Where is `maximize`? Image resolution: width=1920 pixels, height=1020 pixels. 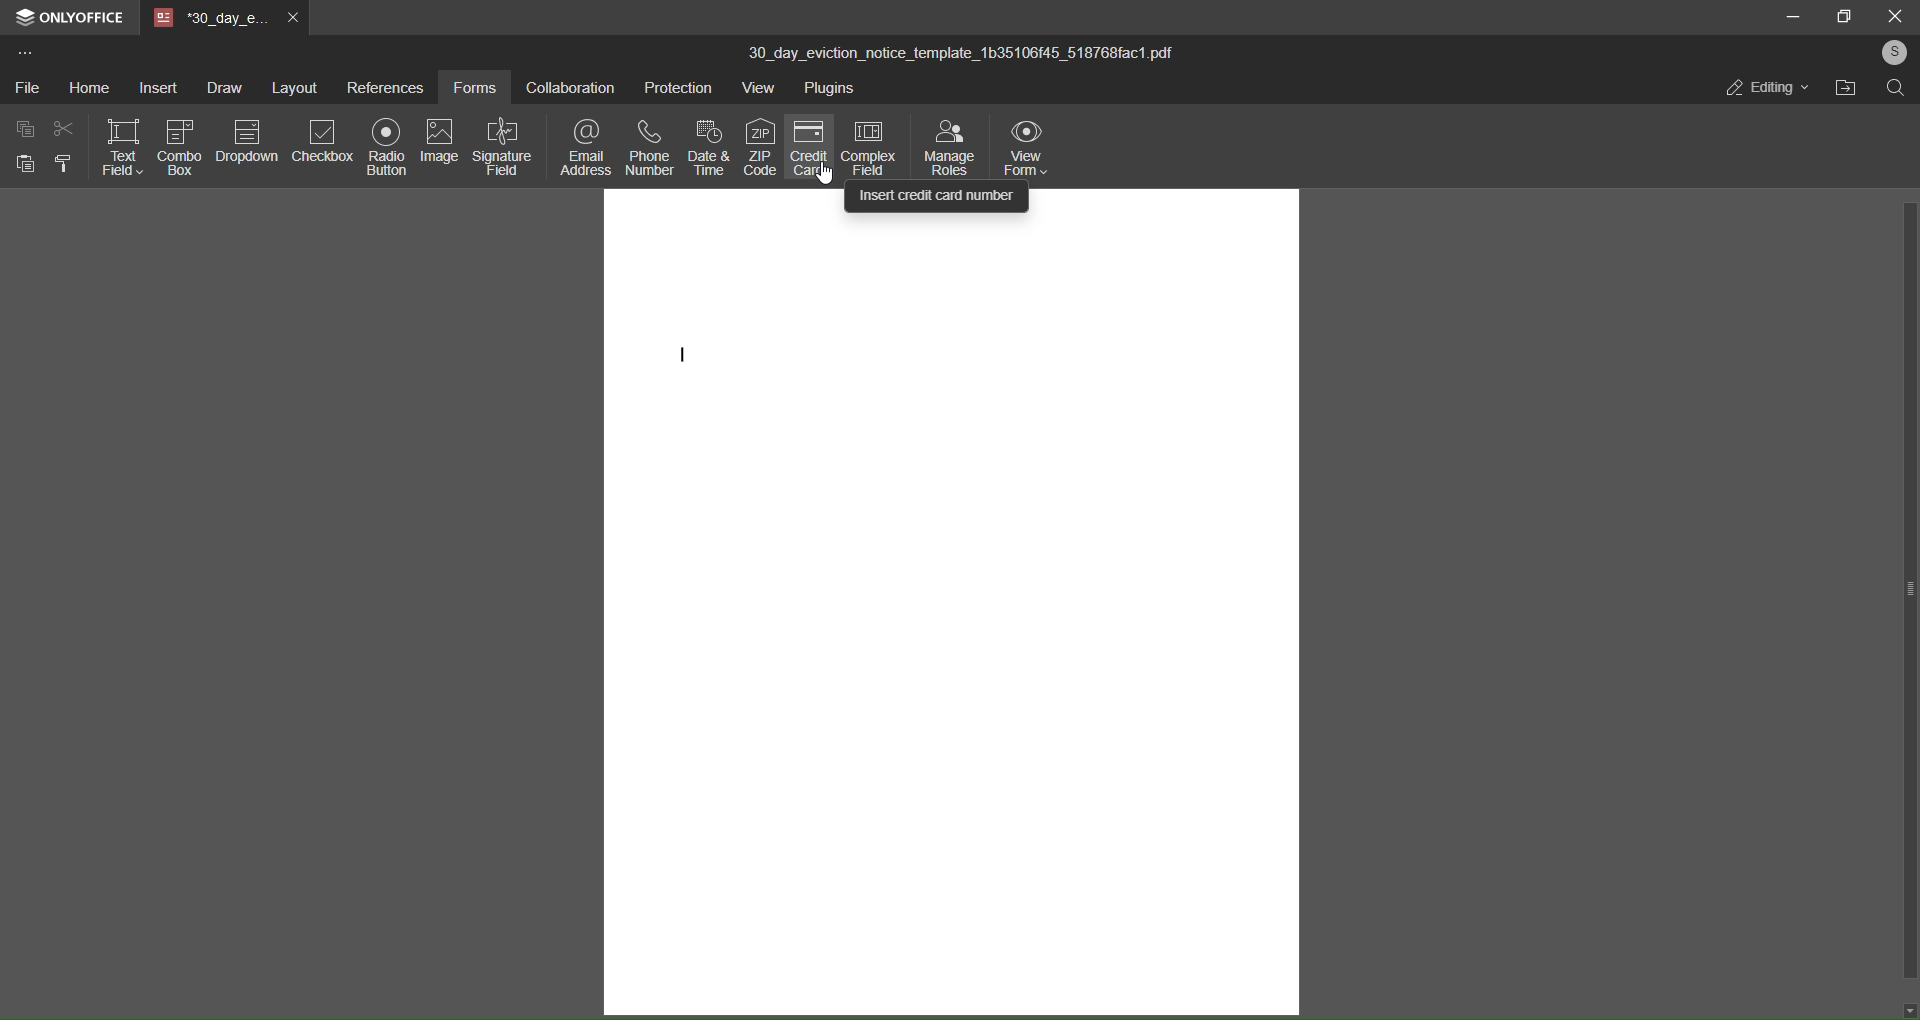
maximize is located at coordinates (1843, 16).